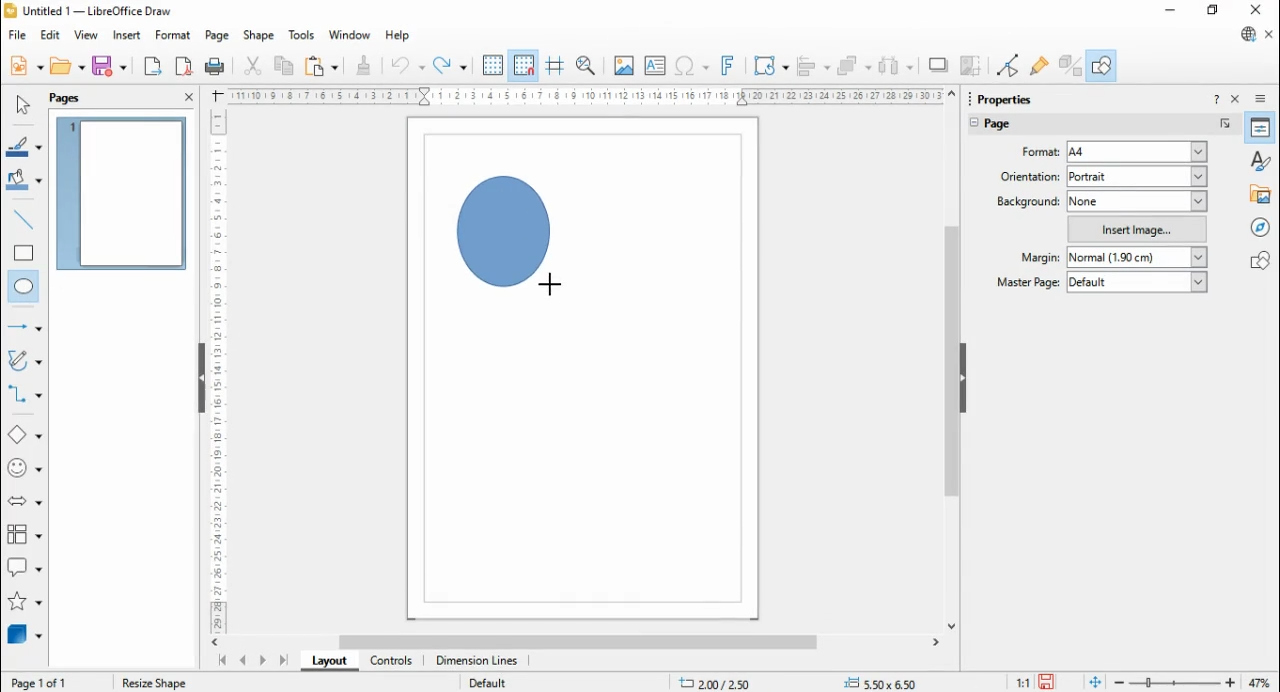  What do you see at coordinates (67, 66) in the screenshot?
I see `open` at bounding box center [67, 66].